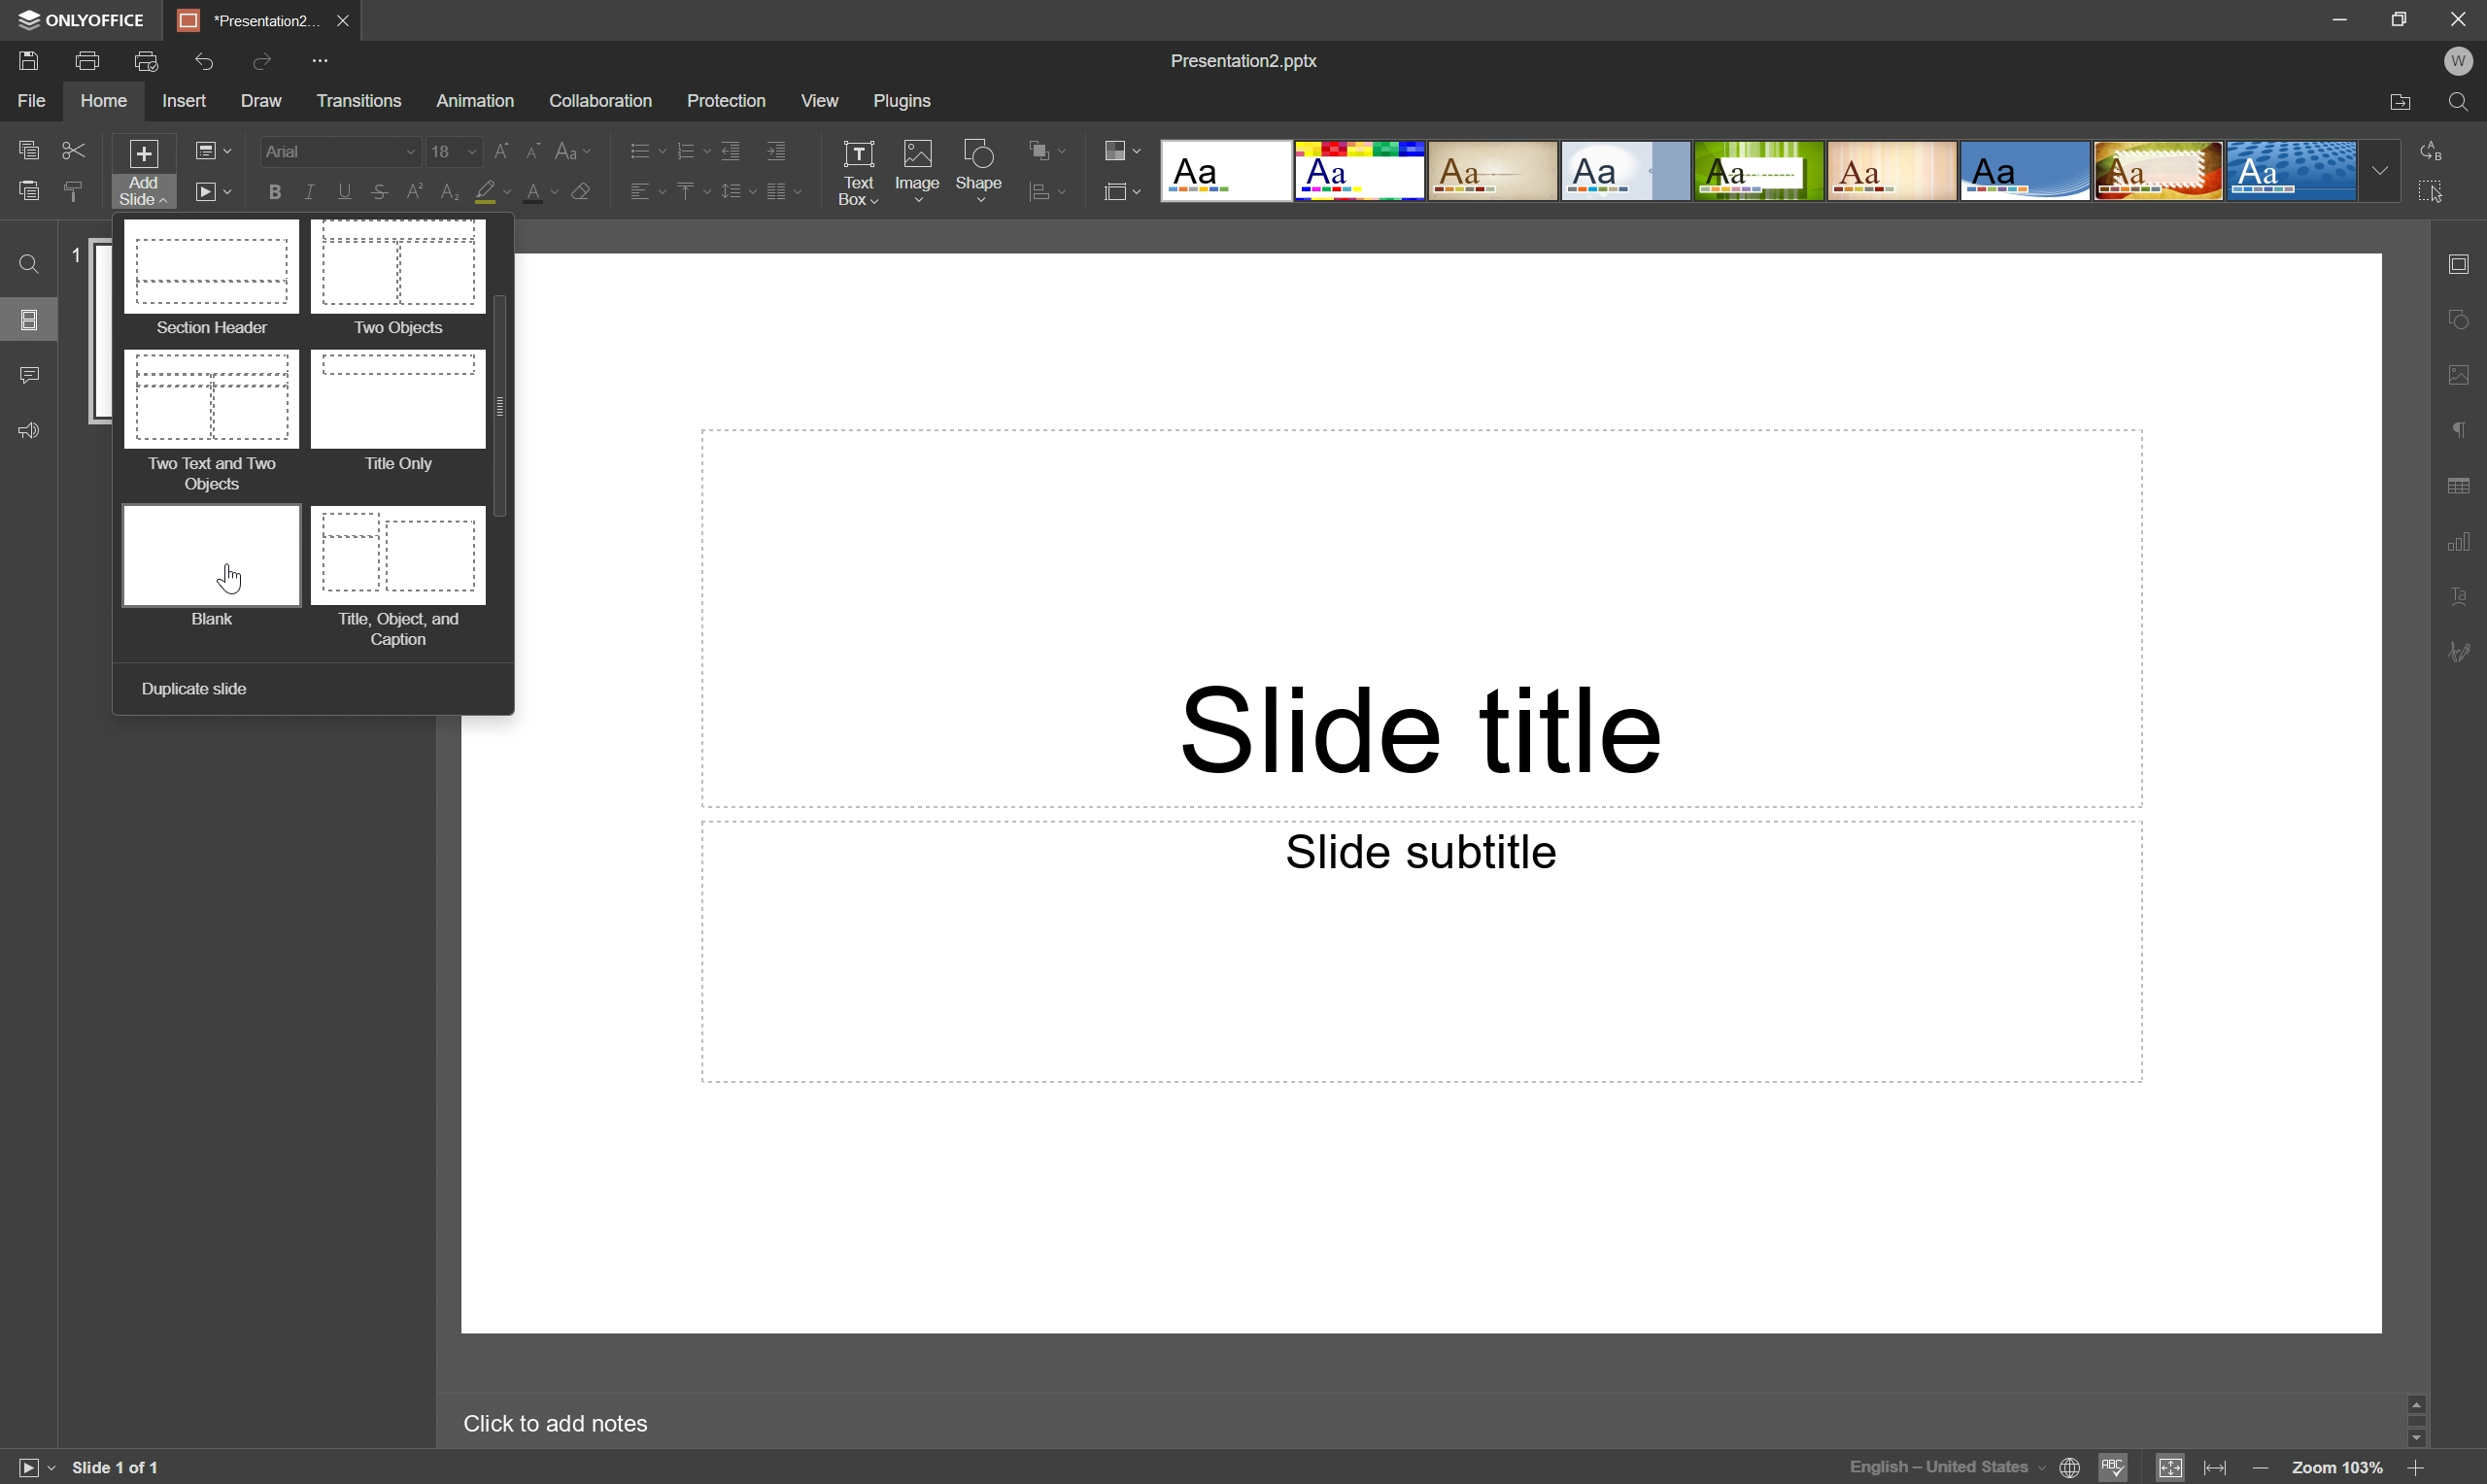  I want to click on Decrement font size, so click(535, 147).